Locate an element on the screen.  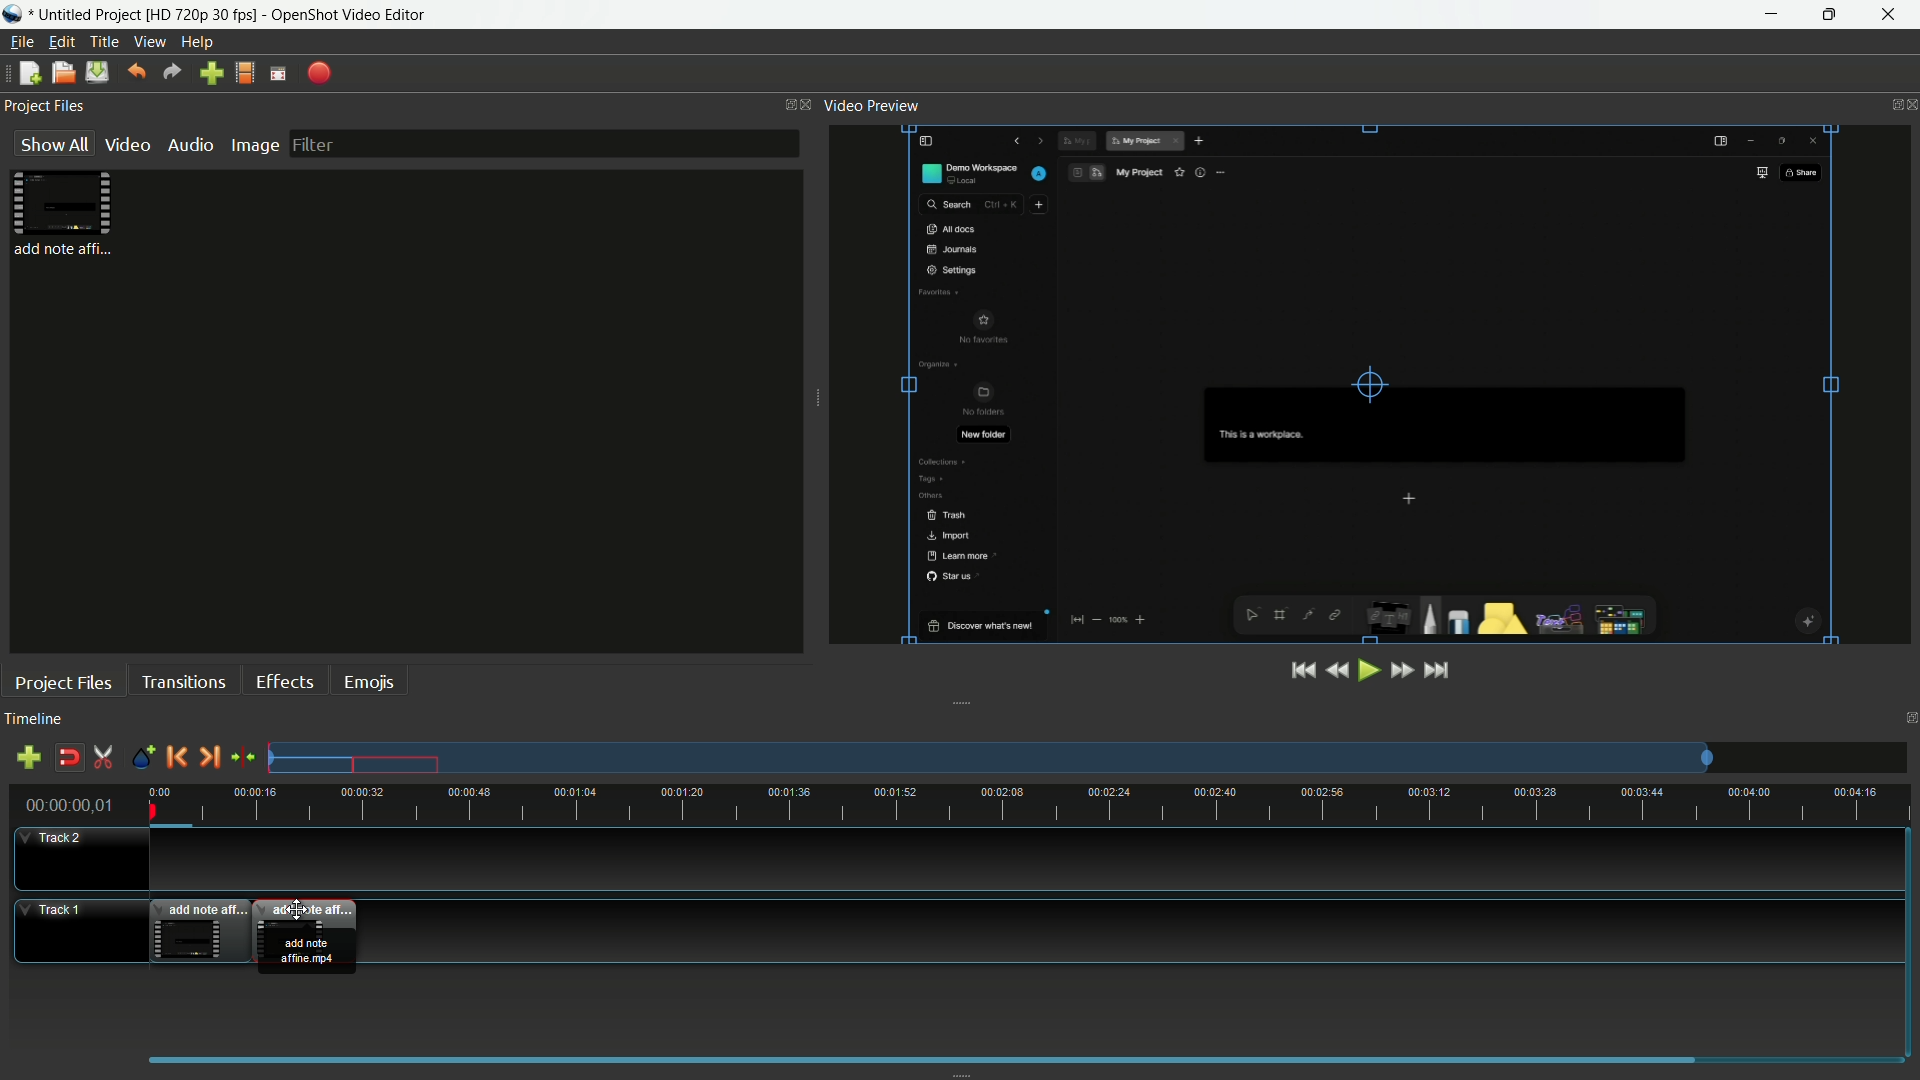
edit menu is located at coordinates (63, 42).